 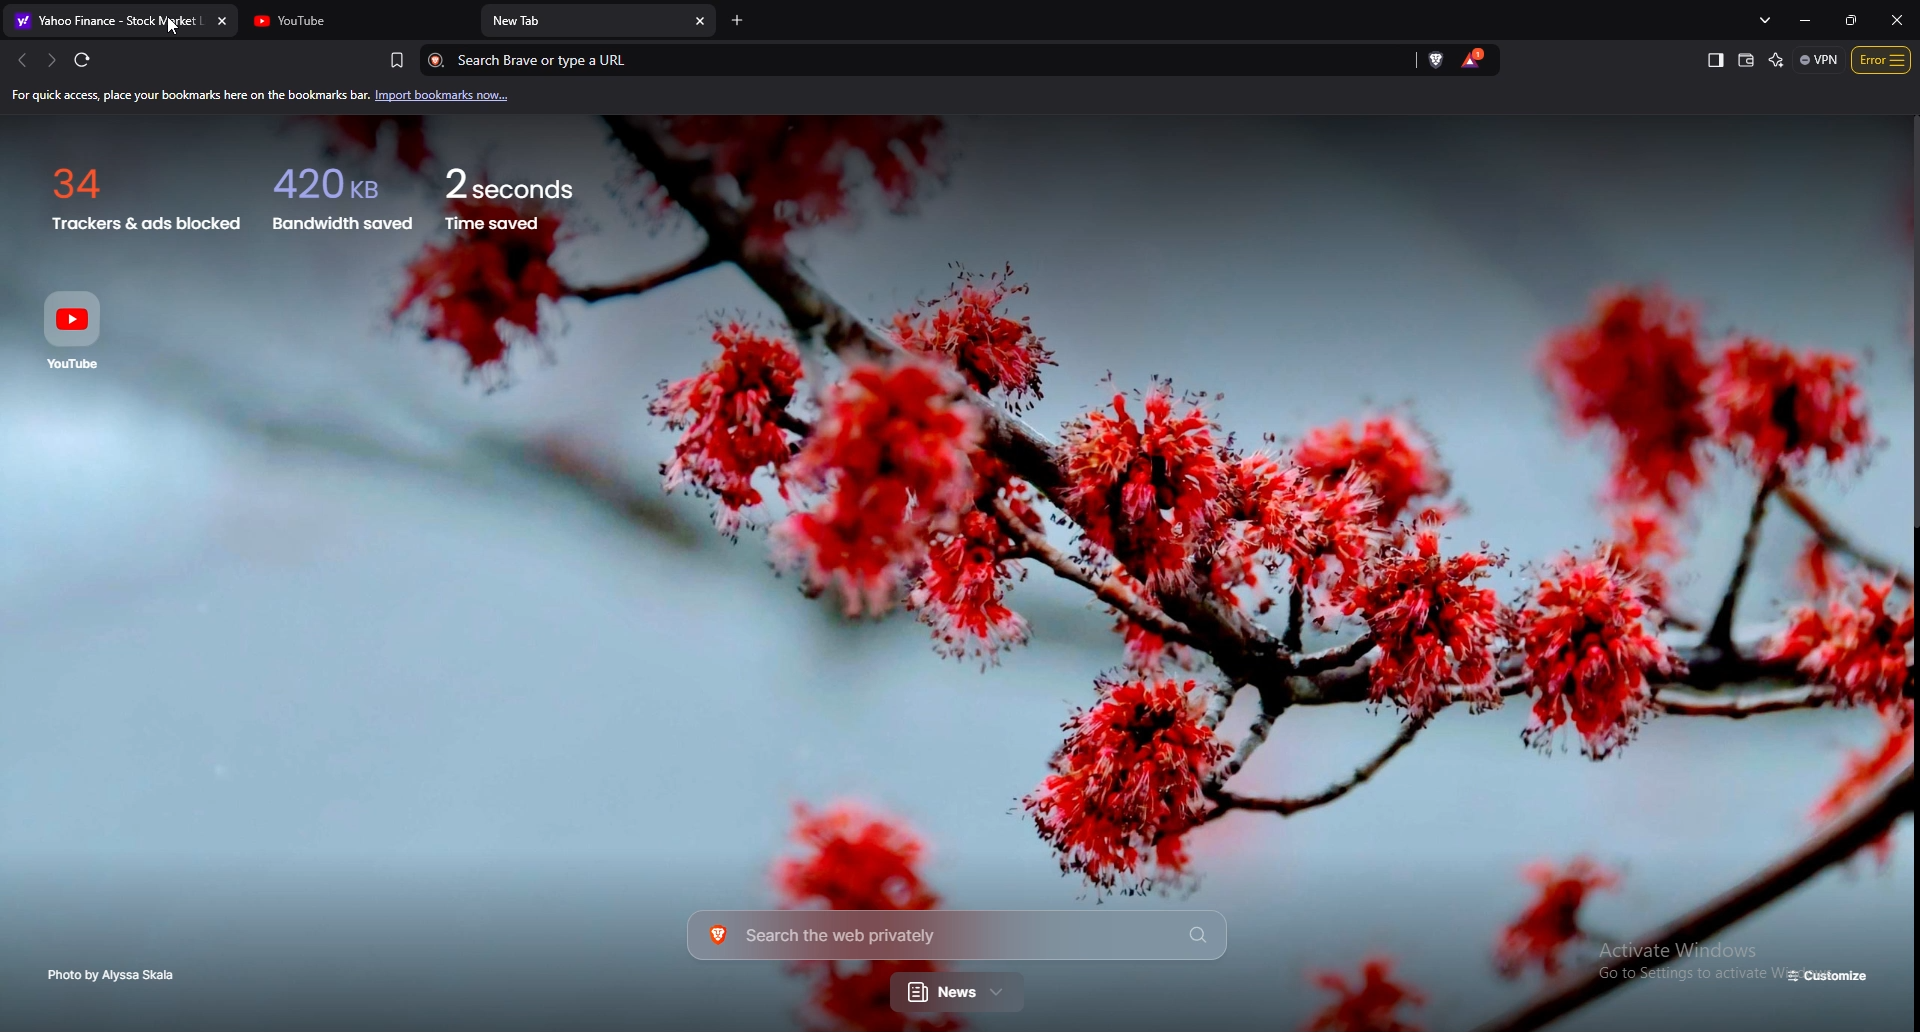 What do you see at coordinates (956, 934) in the screenshot?
I see ` Search the web privately` at bounding box center [956, 934].